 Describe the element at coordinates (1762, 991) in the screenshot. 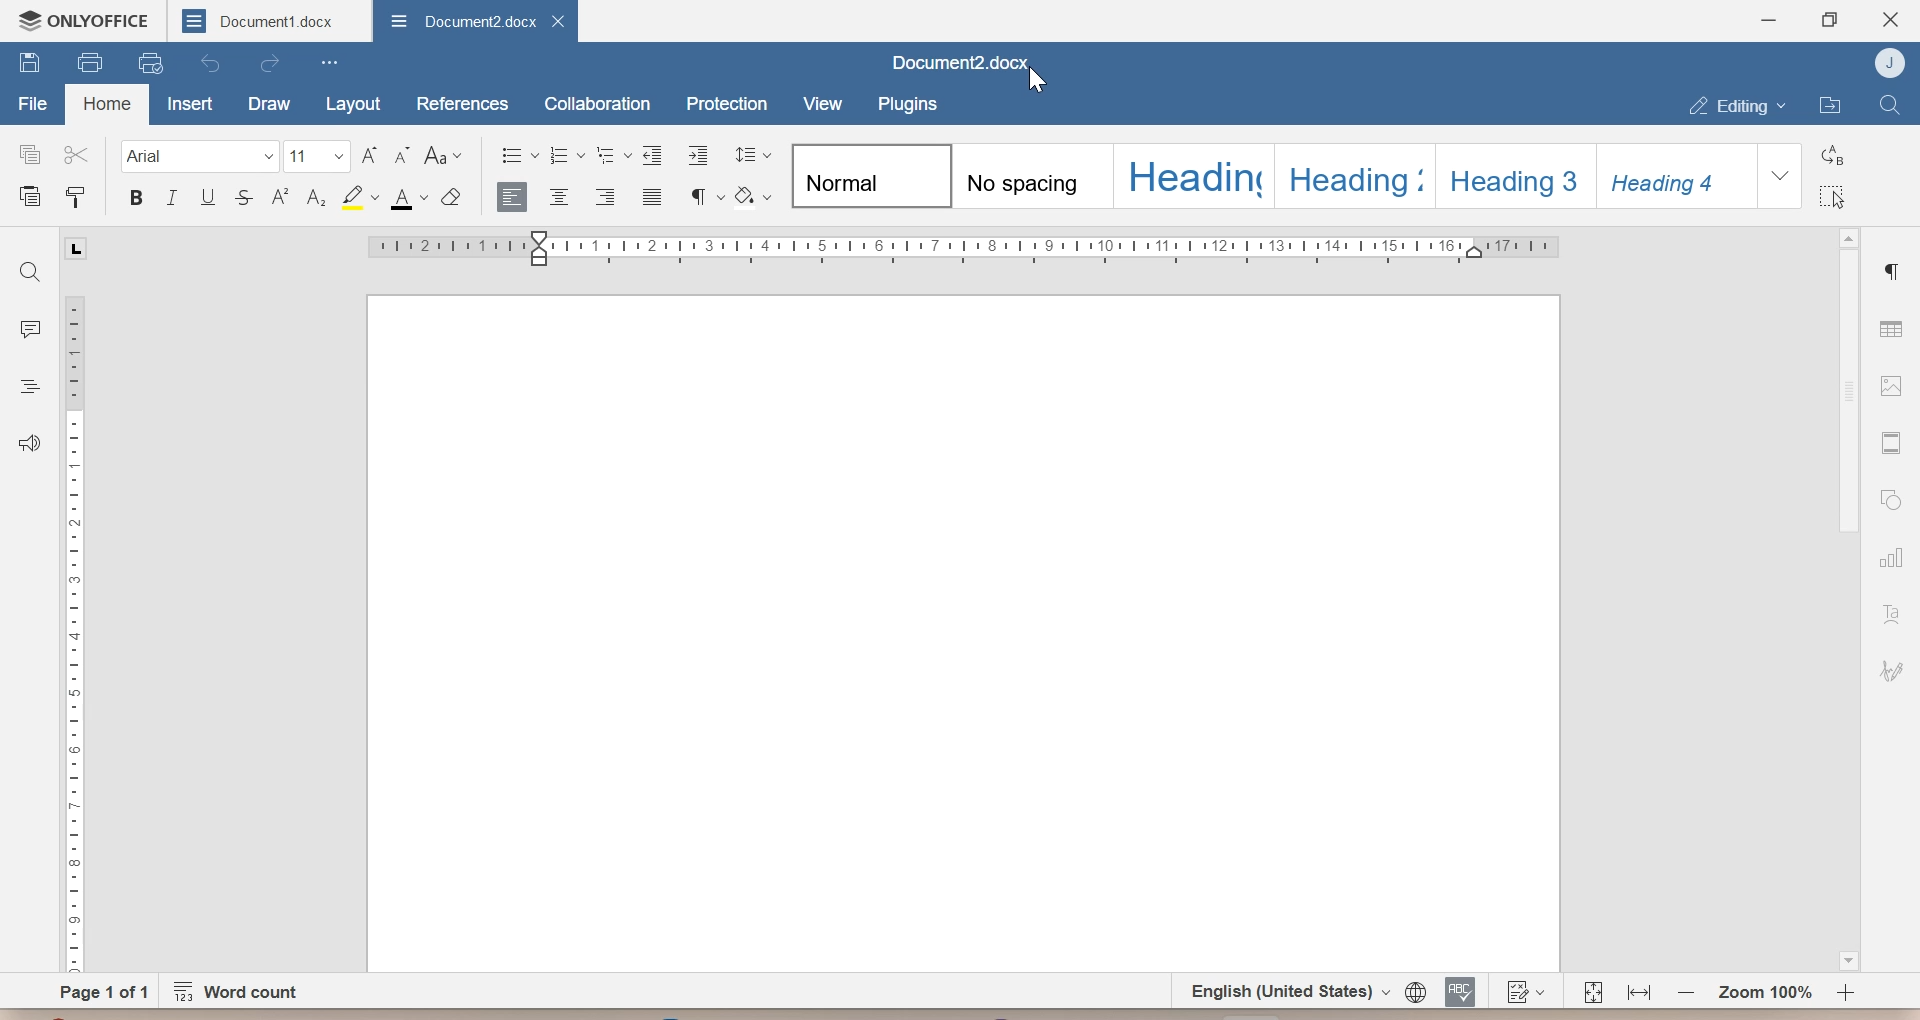

I see `Zoom` at that location.